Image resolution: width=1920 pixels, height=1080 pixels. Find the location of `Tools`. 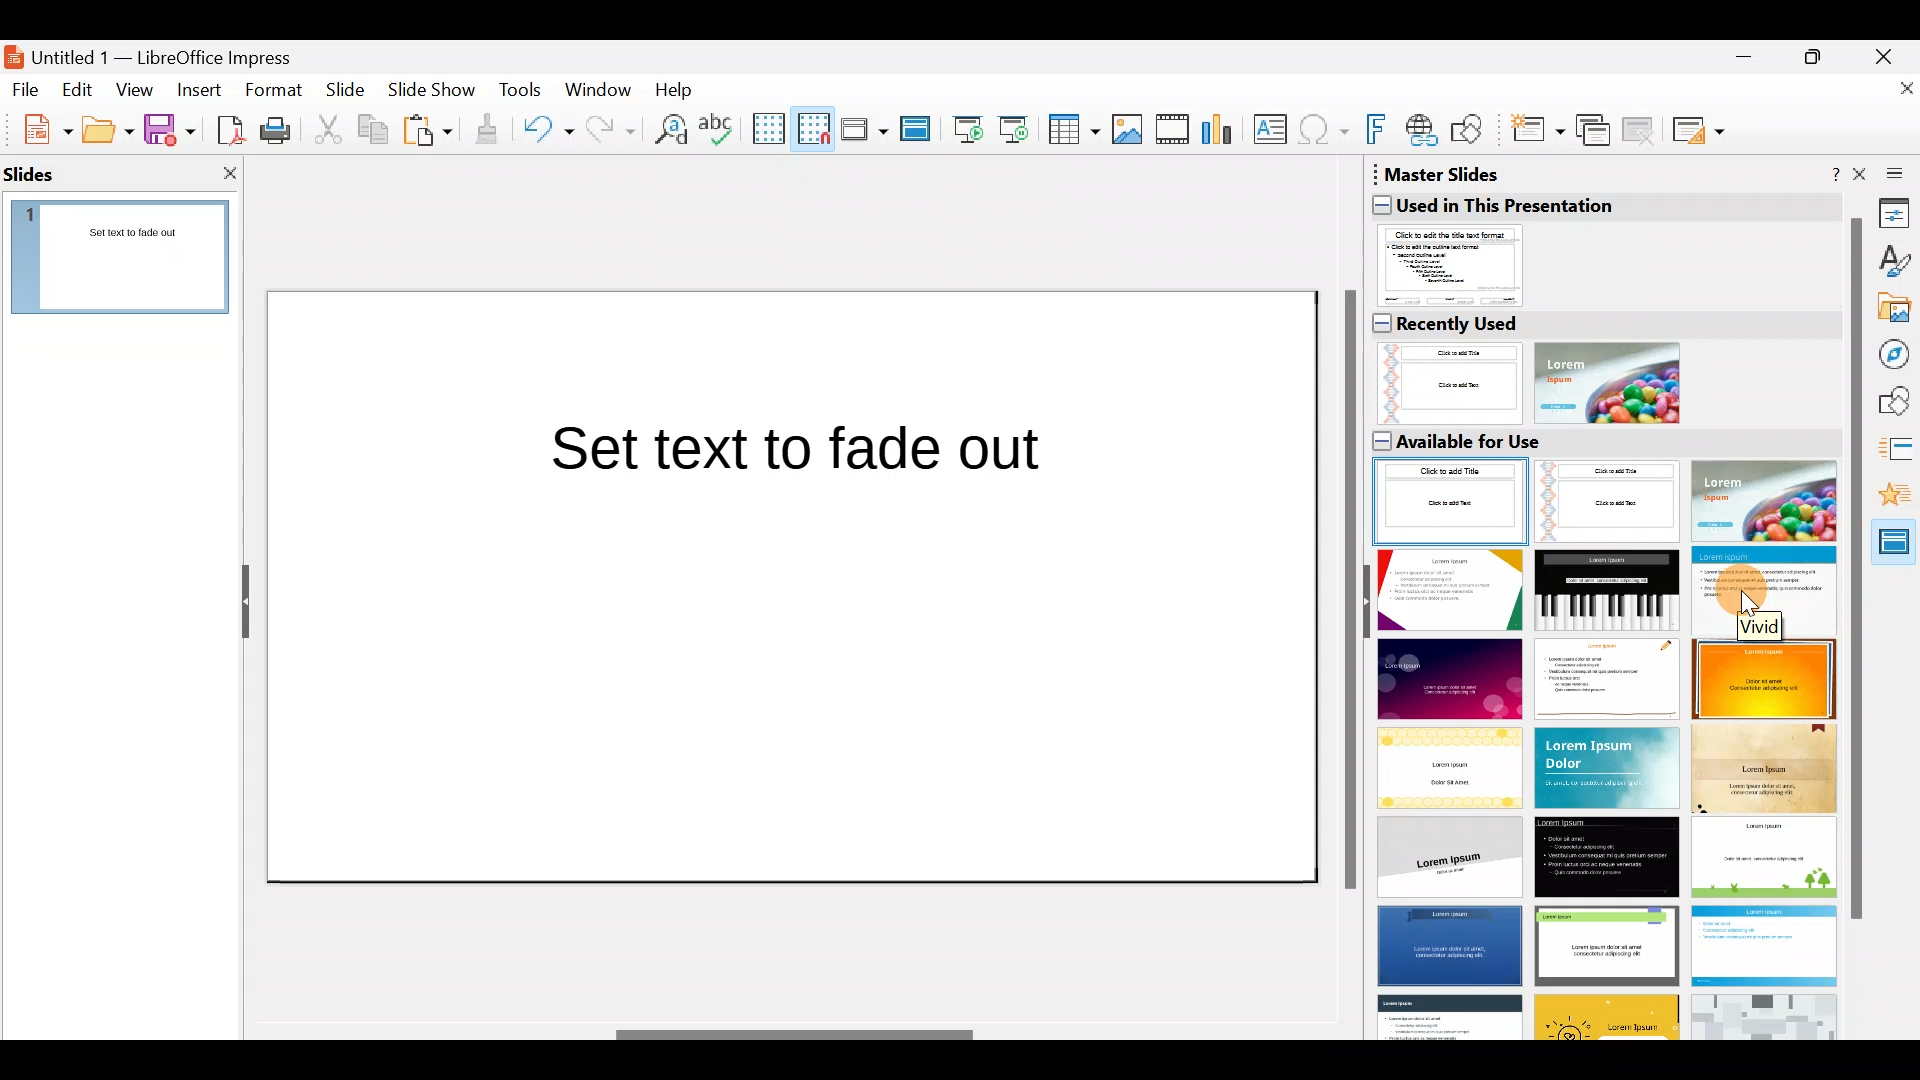

Tools is located at coordinates (522, 93).